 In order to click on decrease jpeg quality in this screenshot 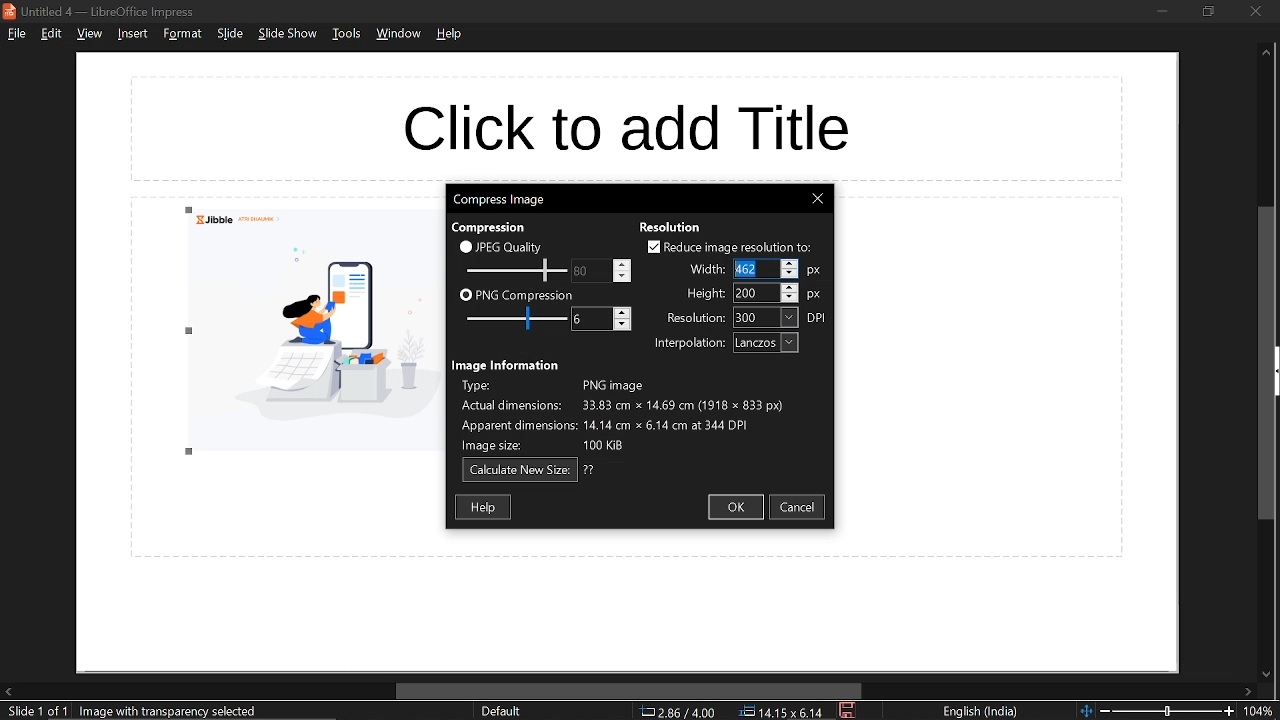, I will do `click(621, 276)`.